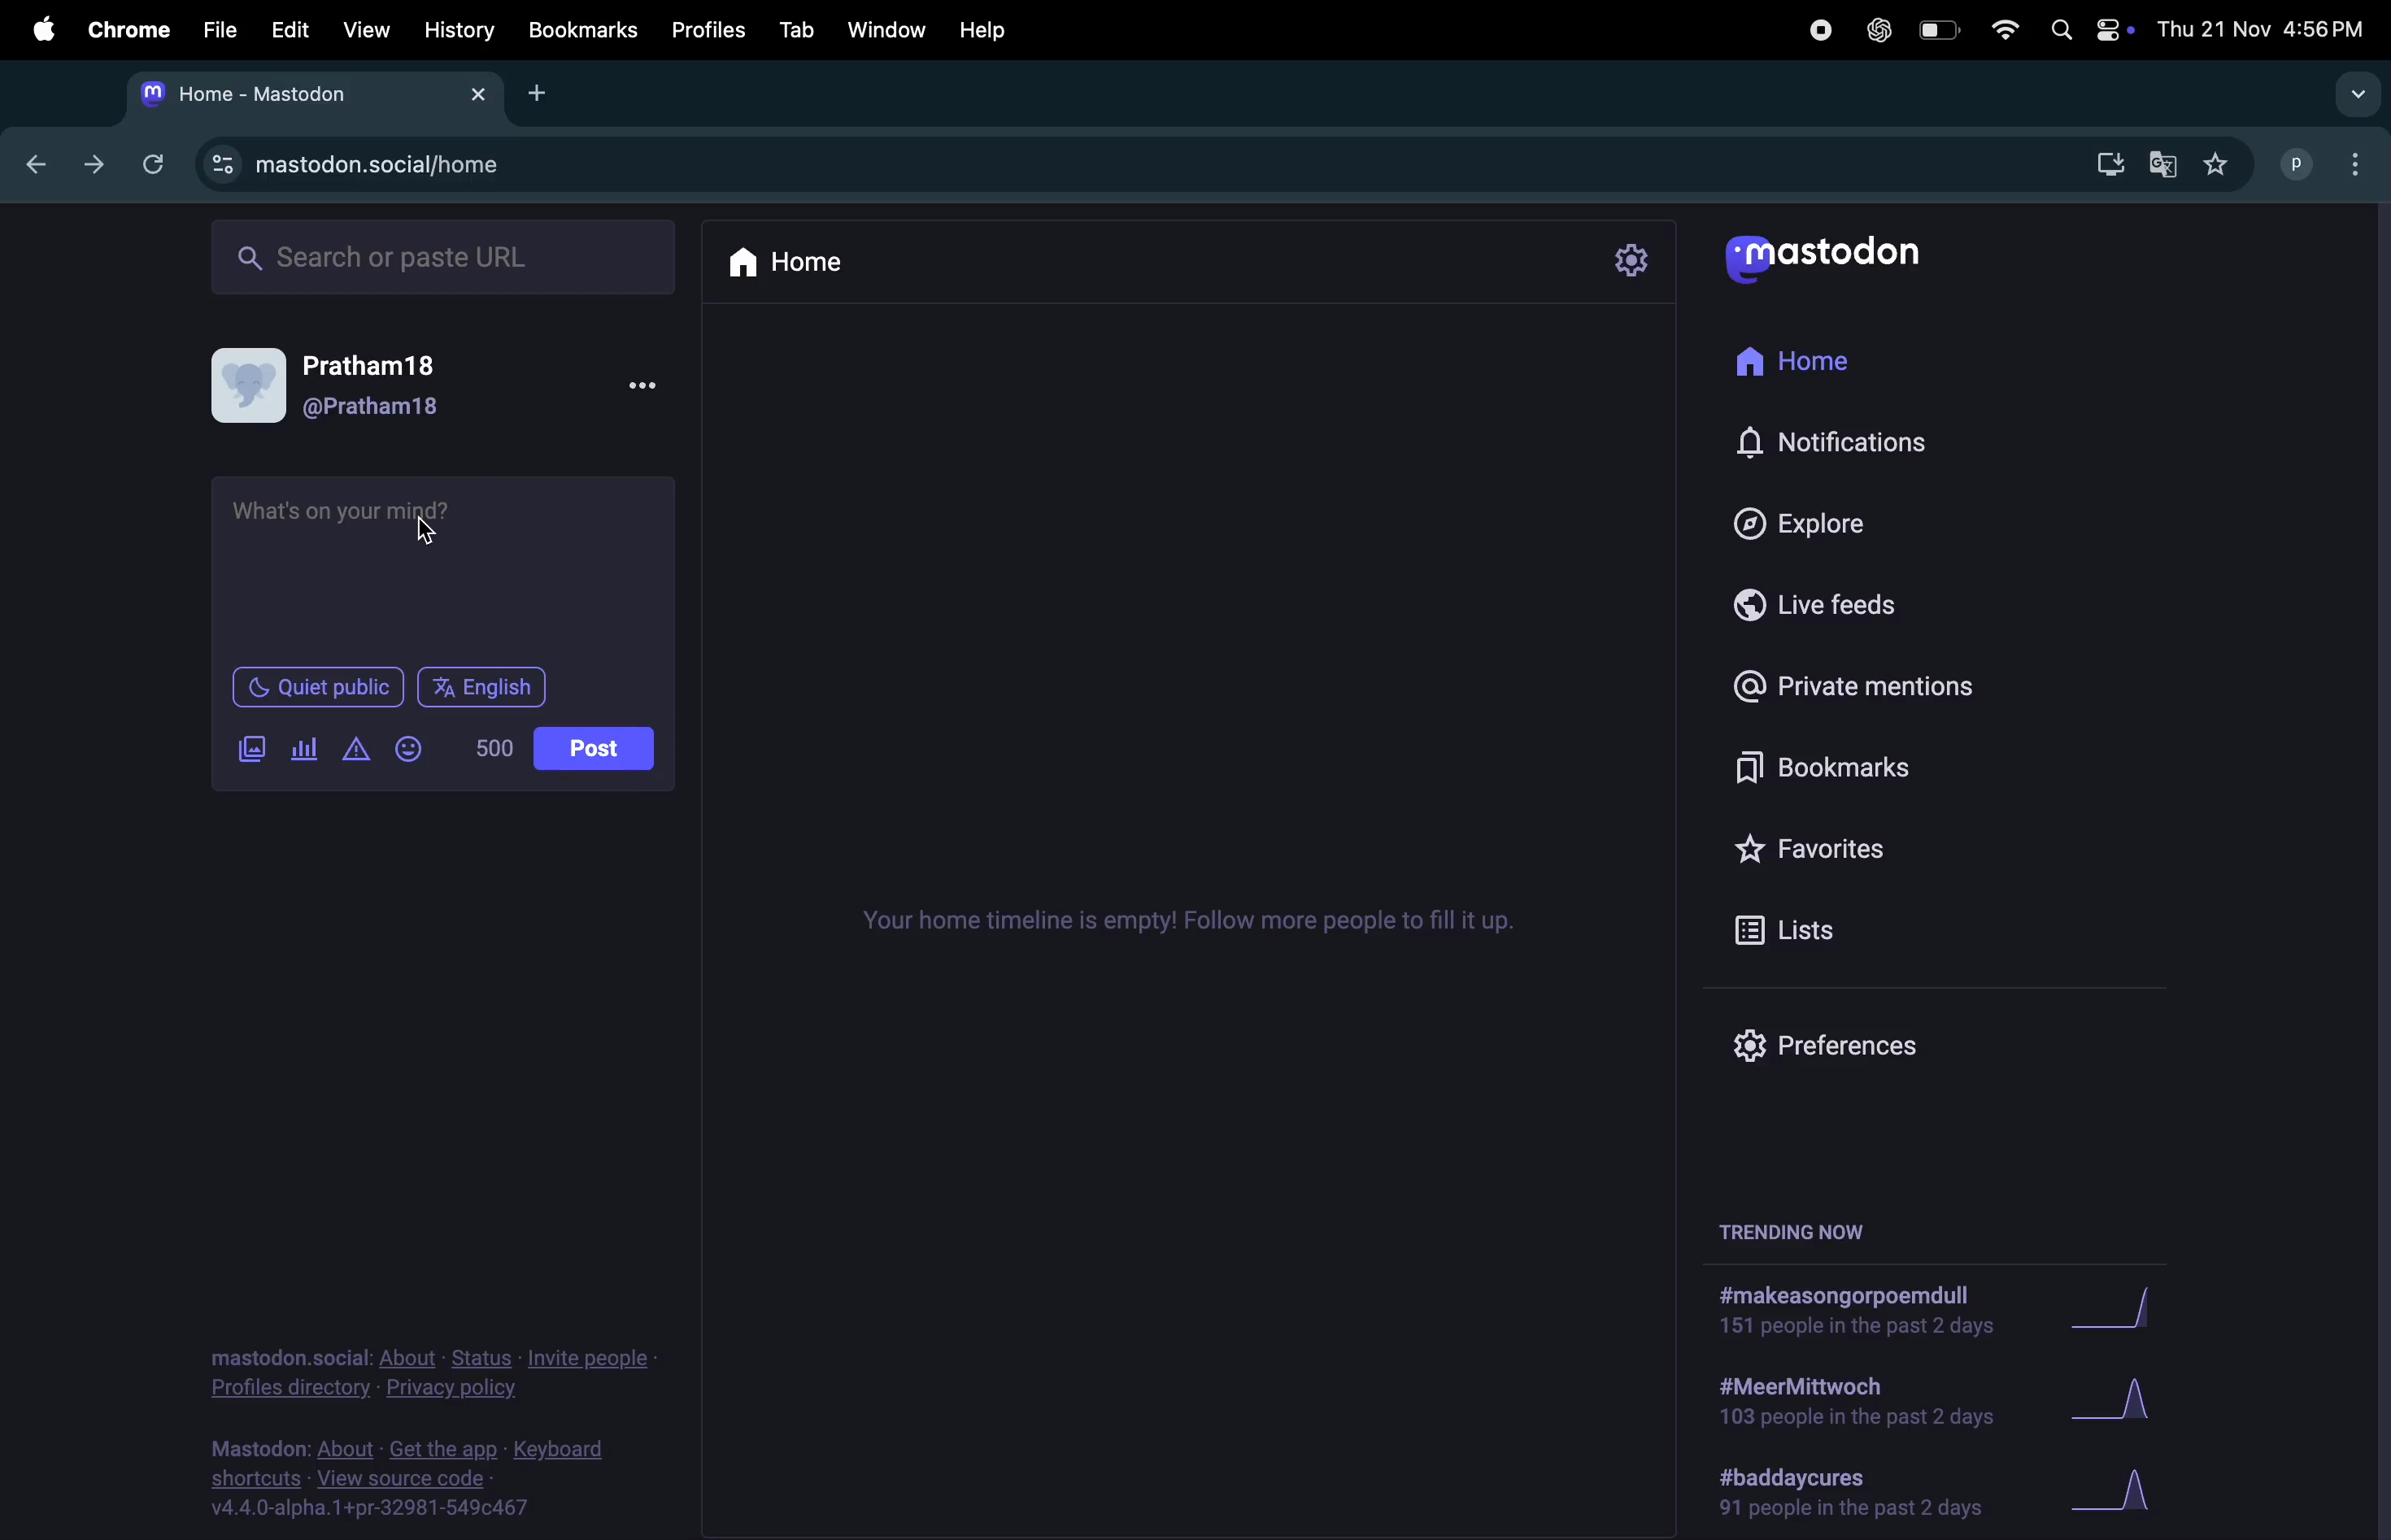 This screenshot has width=2391, height=1540. What do you see at coordinates (1936, 33) in the screenshot?
I see `battery` at bounding box center [1936, 33].